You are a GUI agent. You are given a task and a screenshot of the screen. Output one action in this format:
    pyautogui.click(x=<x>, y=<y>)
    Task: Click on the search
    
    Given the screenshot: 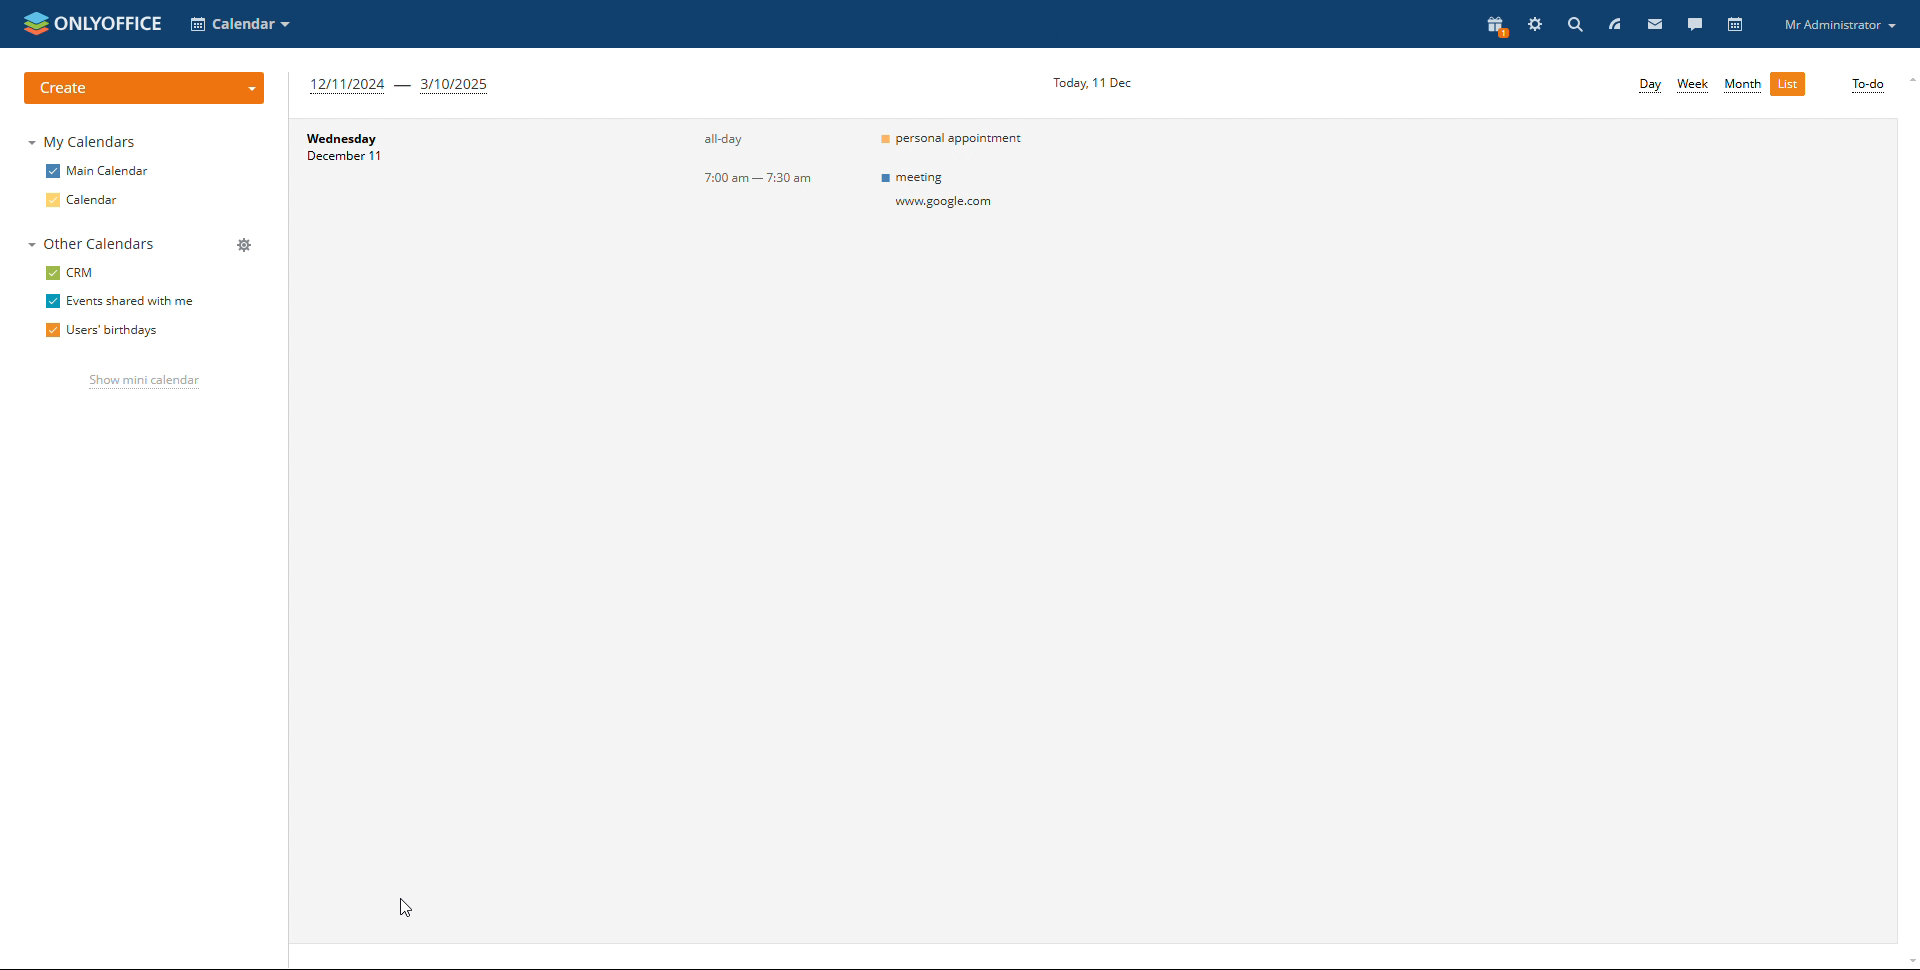 What is the action you would take?
    pyautogui.click(x=1572, y=25)
    